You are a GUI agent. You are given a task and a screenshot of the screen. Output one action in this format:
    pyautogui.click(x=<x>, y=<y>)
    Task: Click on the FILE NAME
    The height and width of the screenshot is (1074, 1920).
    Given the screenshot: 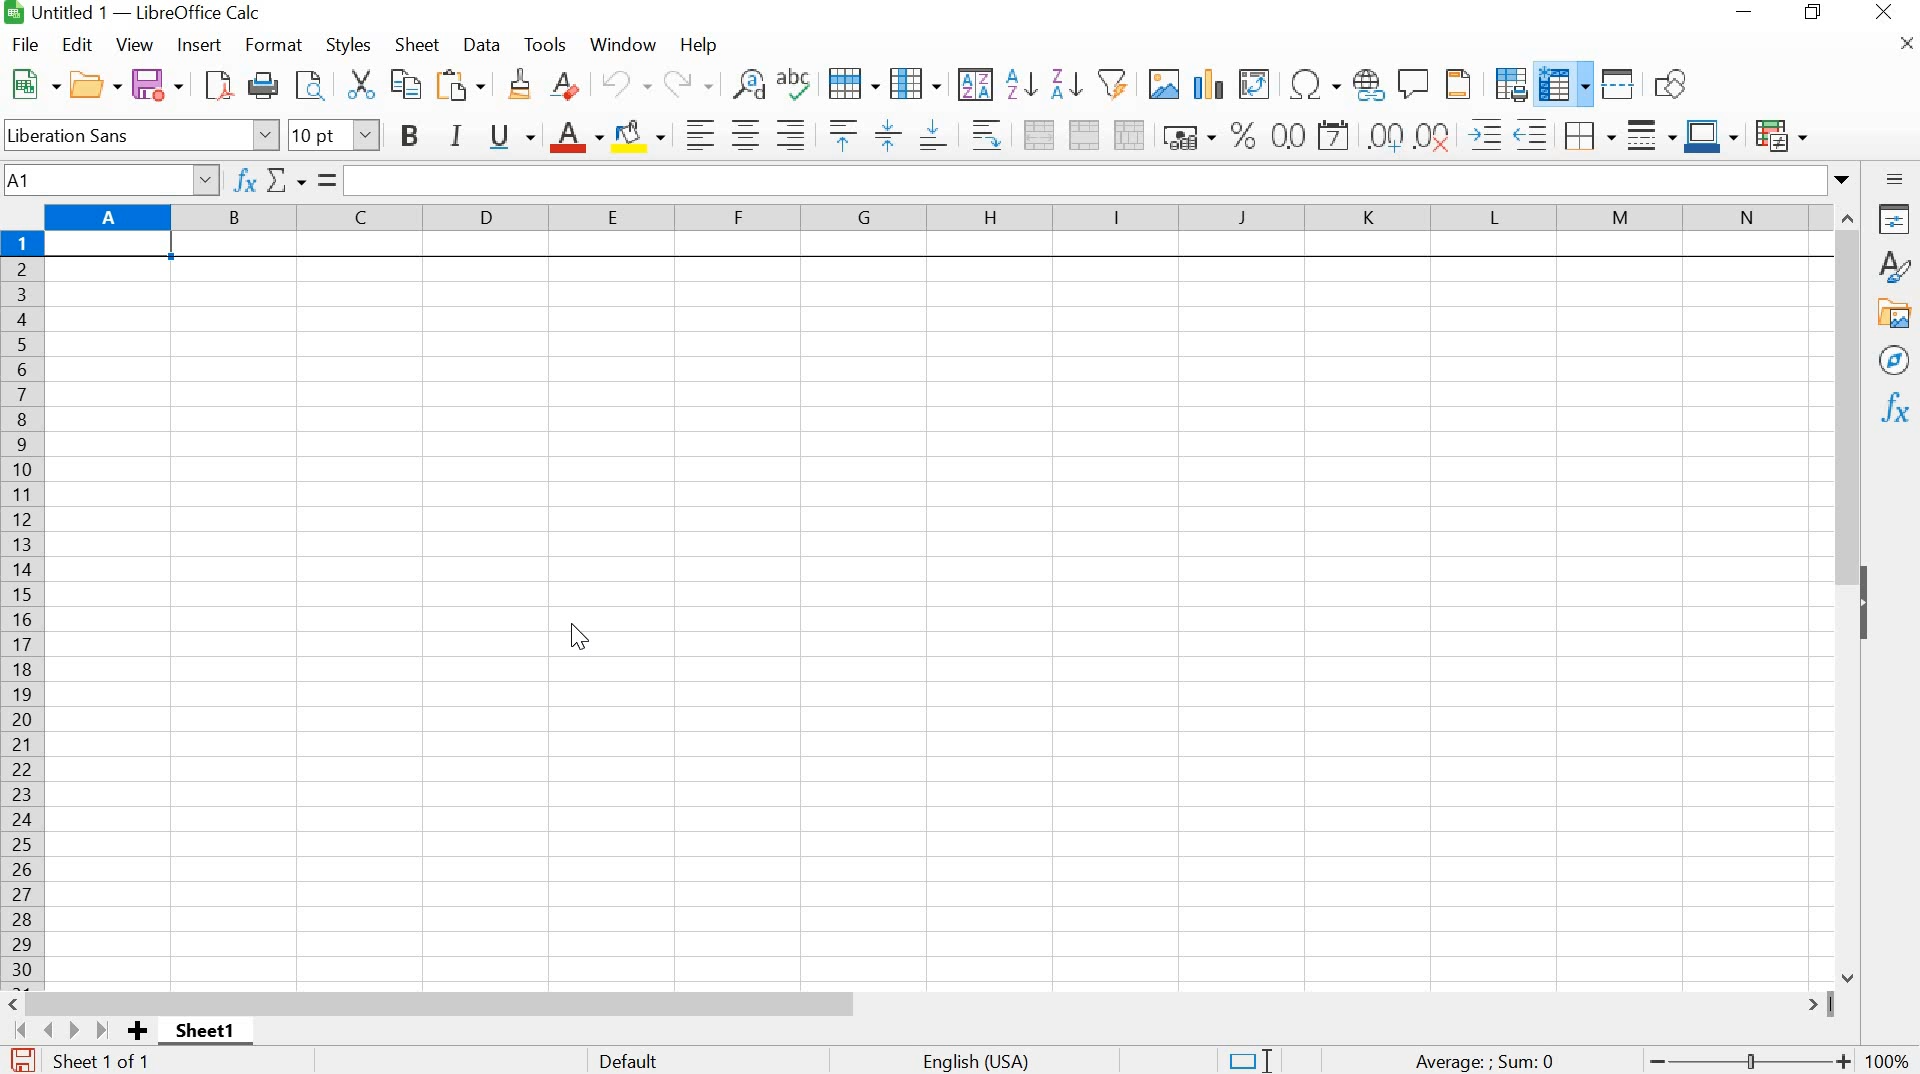 What is the action you would take?
    pyautogui.click(x=136, y=14)
    